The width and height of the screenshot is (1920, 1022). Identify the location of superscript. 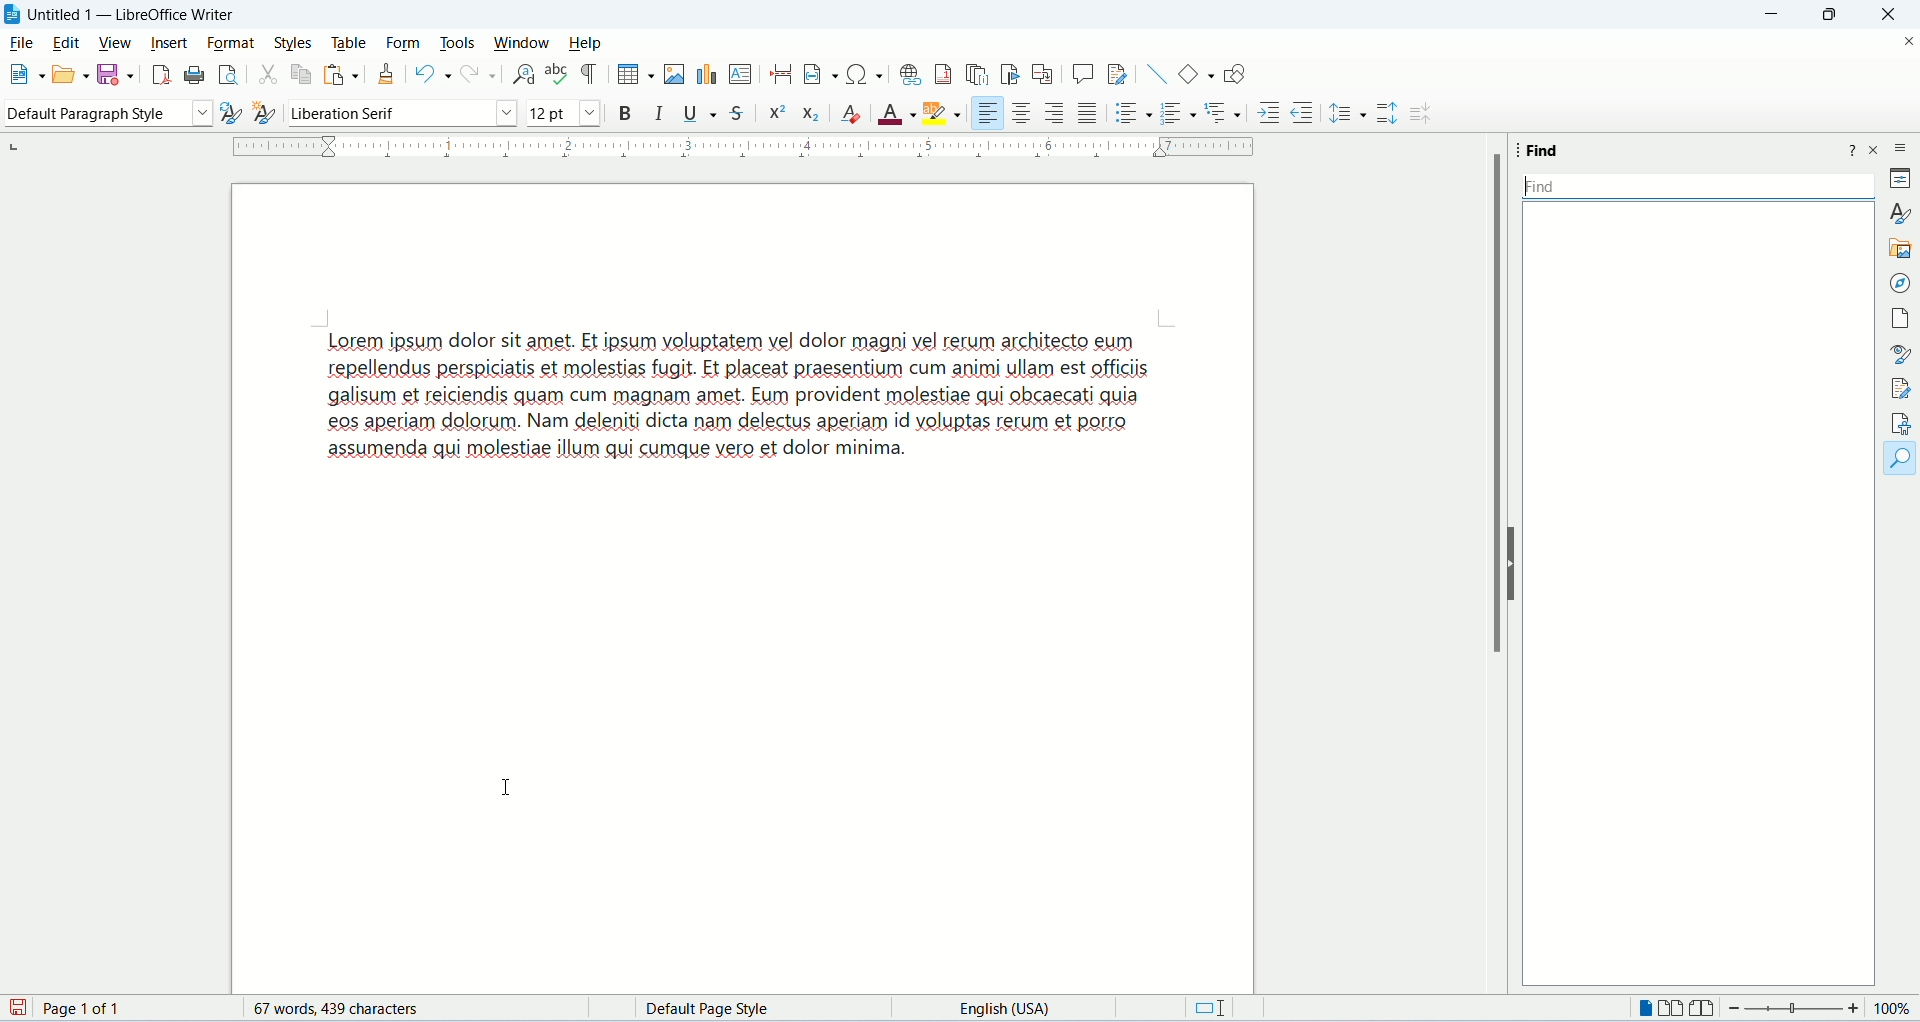
(777, 113).